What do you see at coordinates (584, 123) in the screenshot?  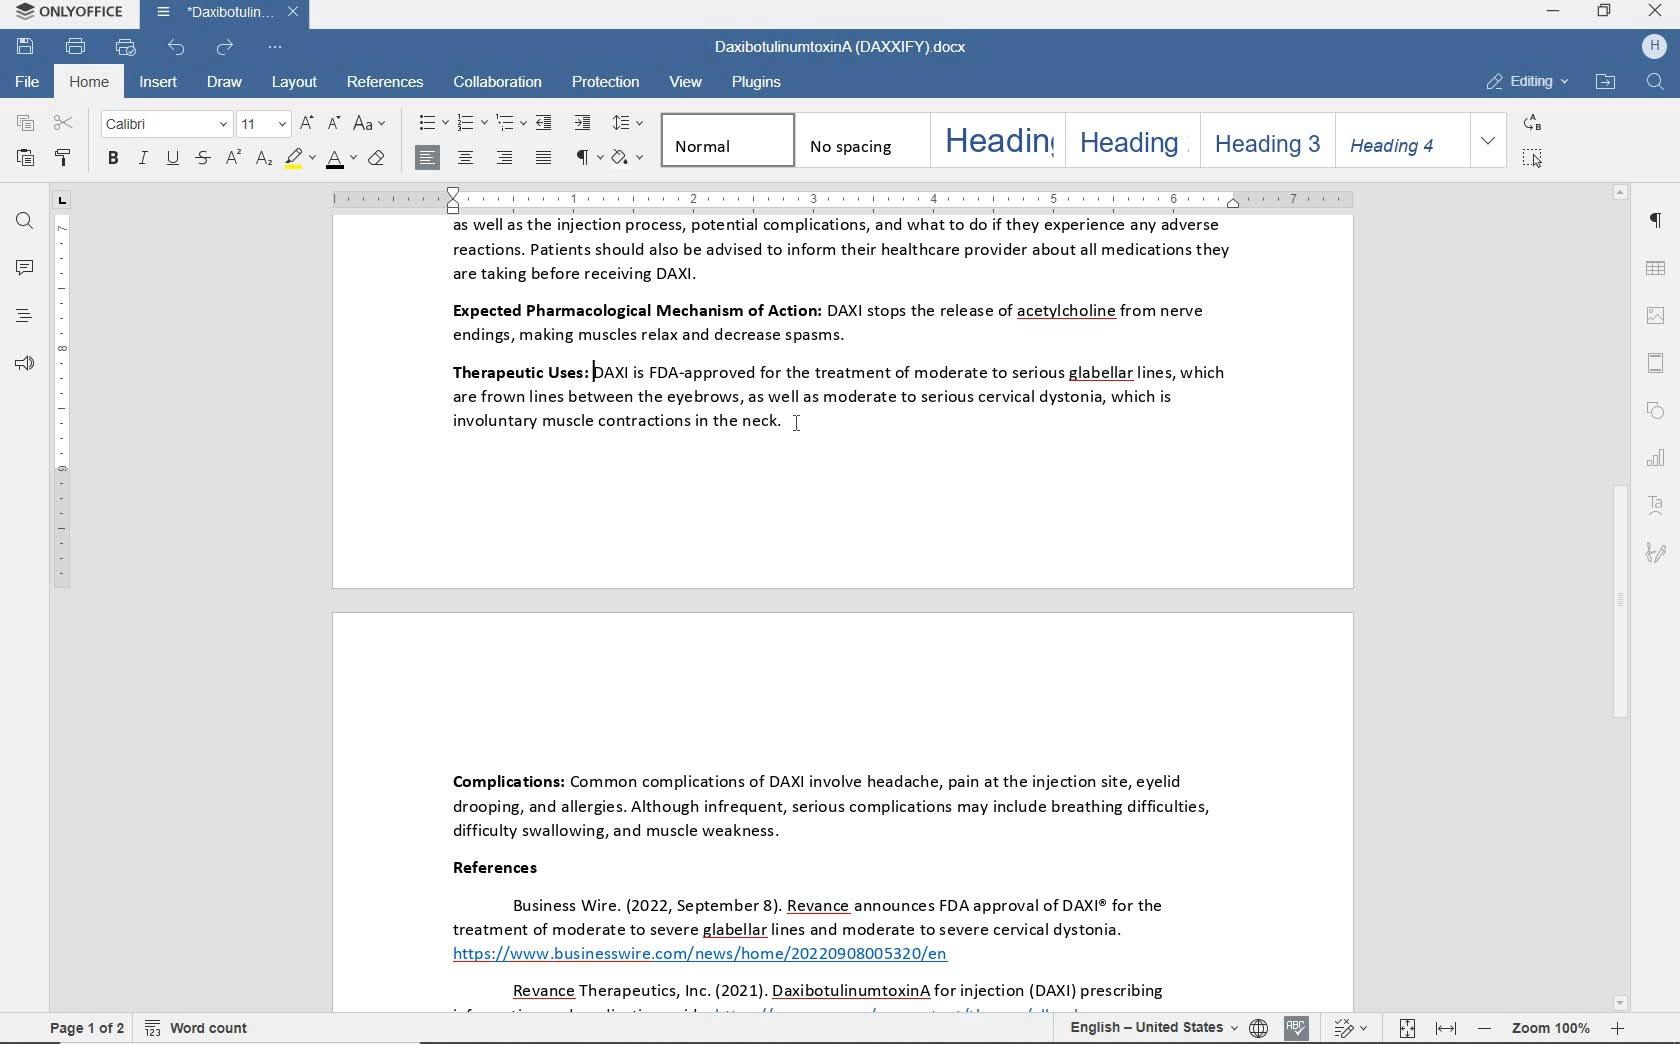 I see `increase indent` at bounding box center [584, 123].